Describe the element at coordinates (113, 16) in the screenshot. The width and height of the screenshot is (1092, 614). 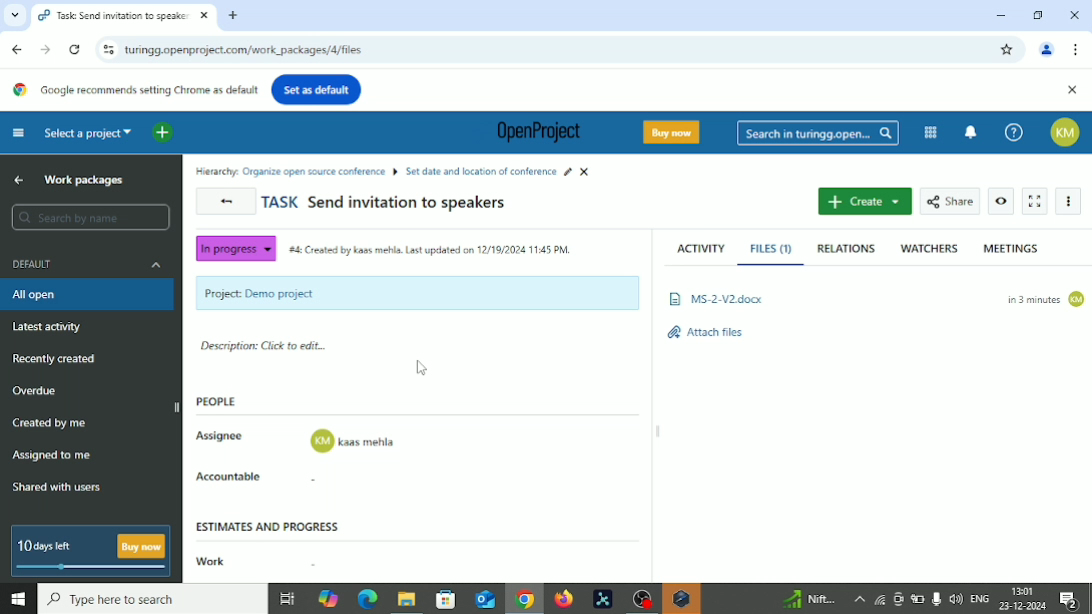
I see `current tab: Task: Send invitation to speake` at that location.